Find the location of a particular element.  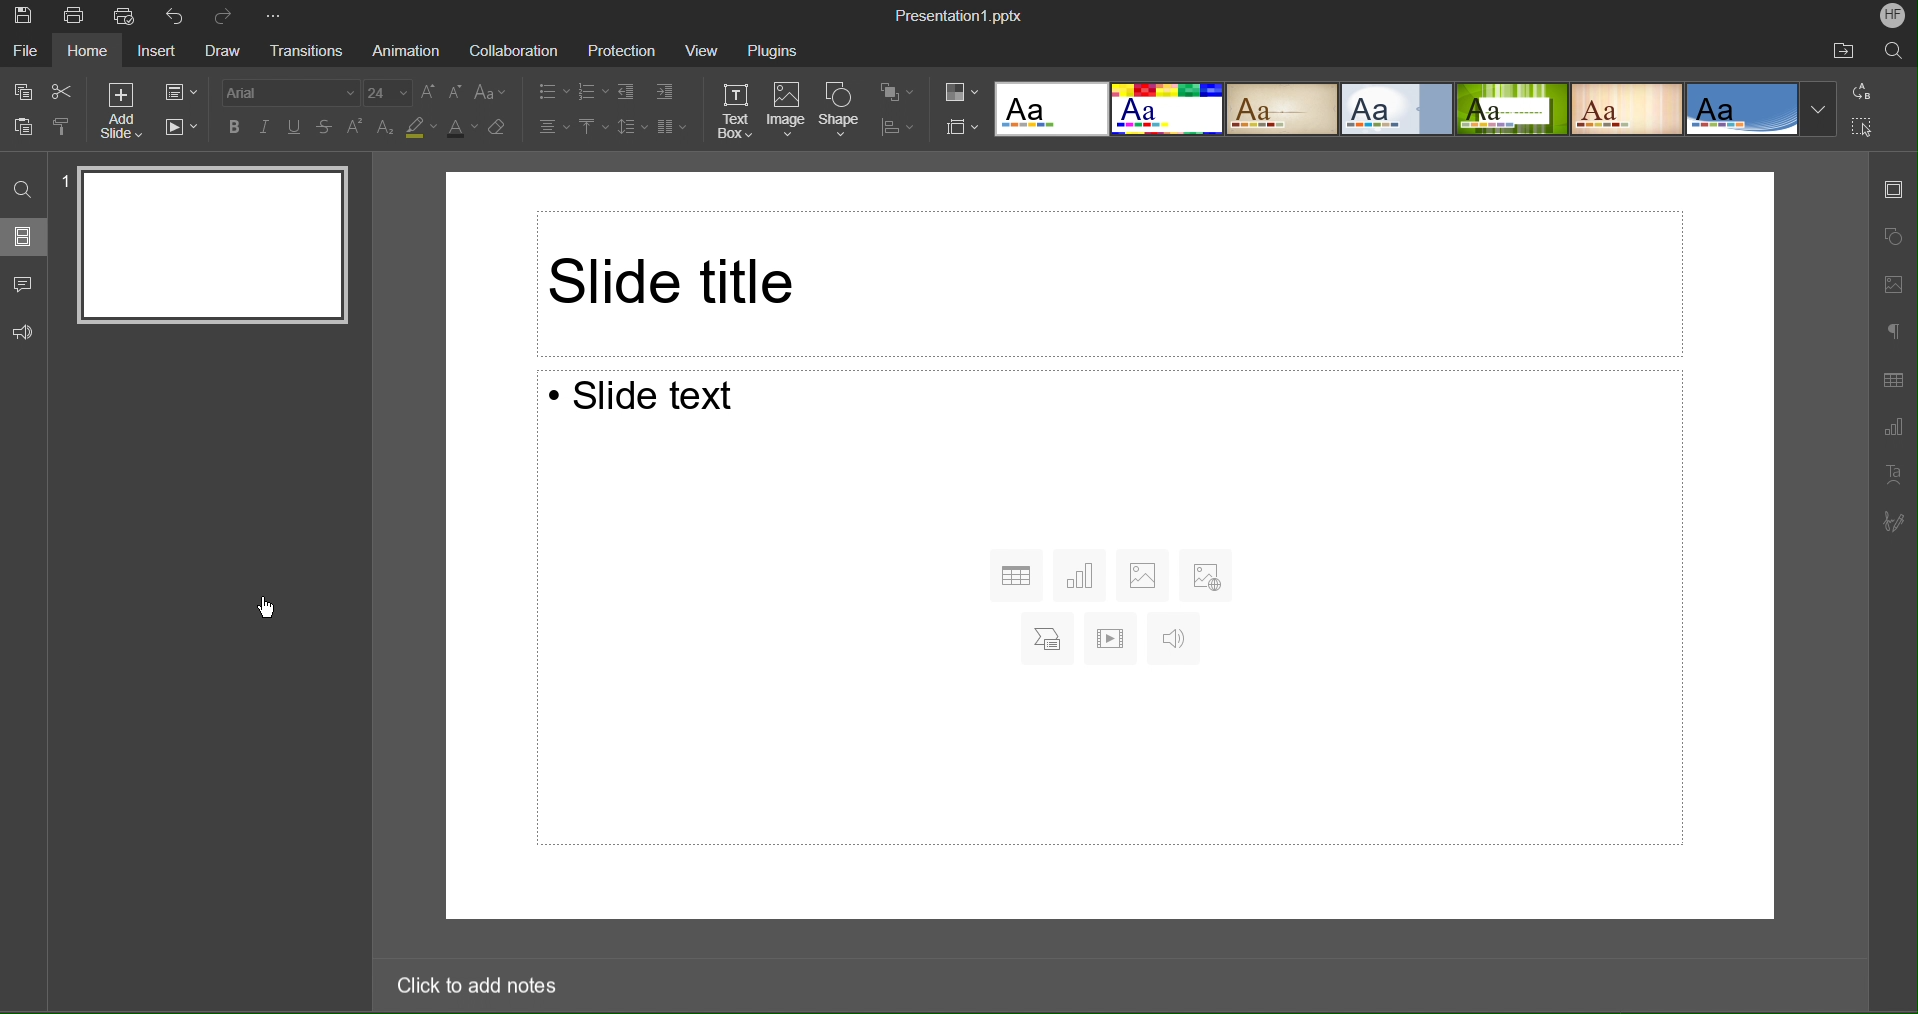

increase font size is located at coordinates (426, 91).